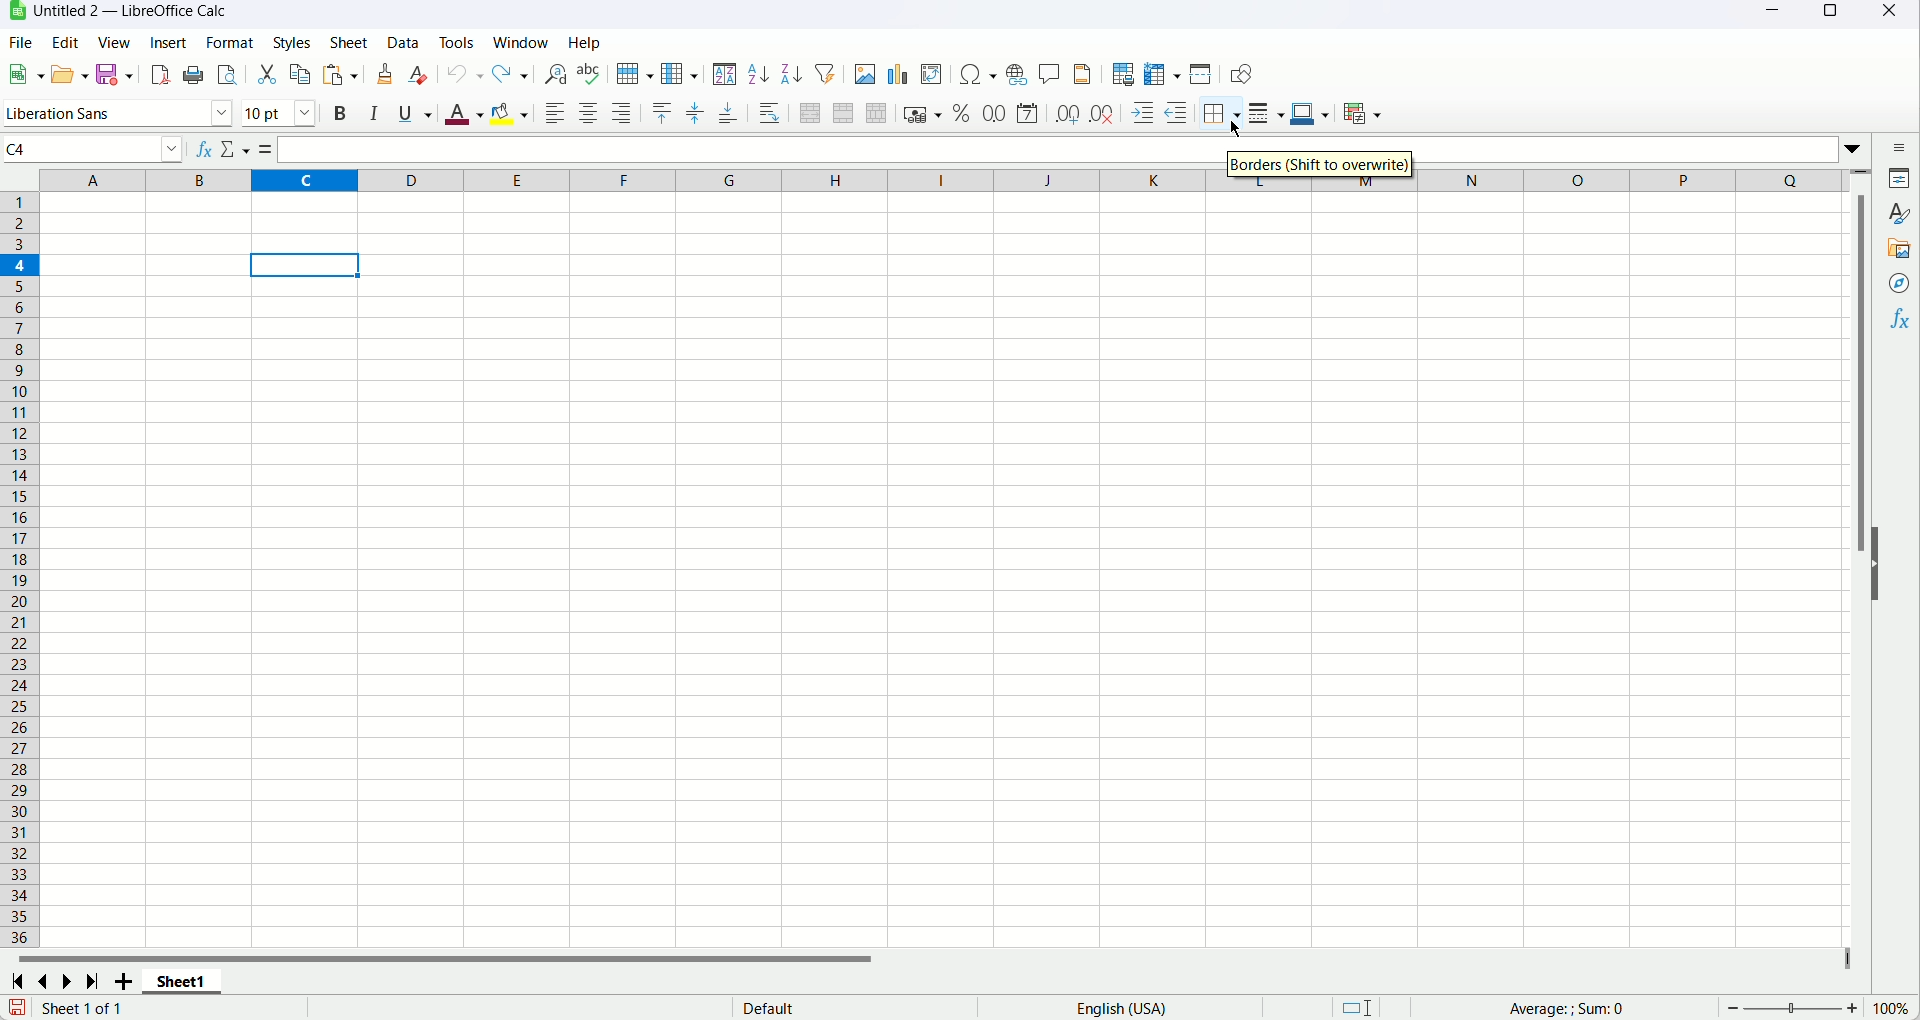 This screenshot has height=1020, width=1920. What do you see at coordinates (923, 113) in the screenshot?
I see `Format as currency` at bounding box center [923, 113].